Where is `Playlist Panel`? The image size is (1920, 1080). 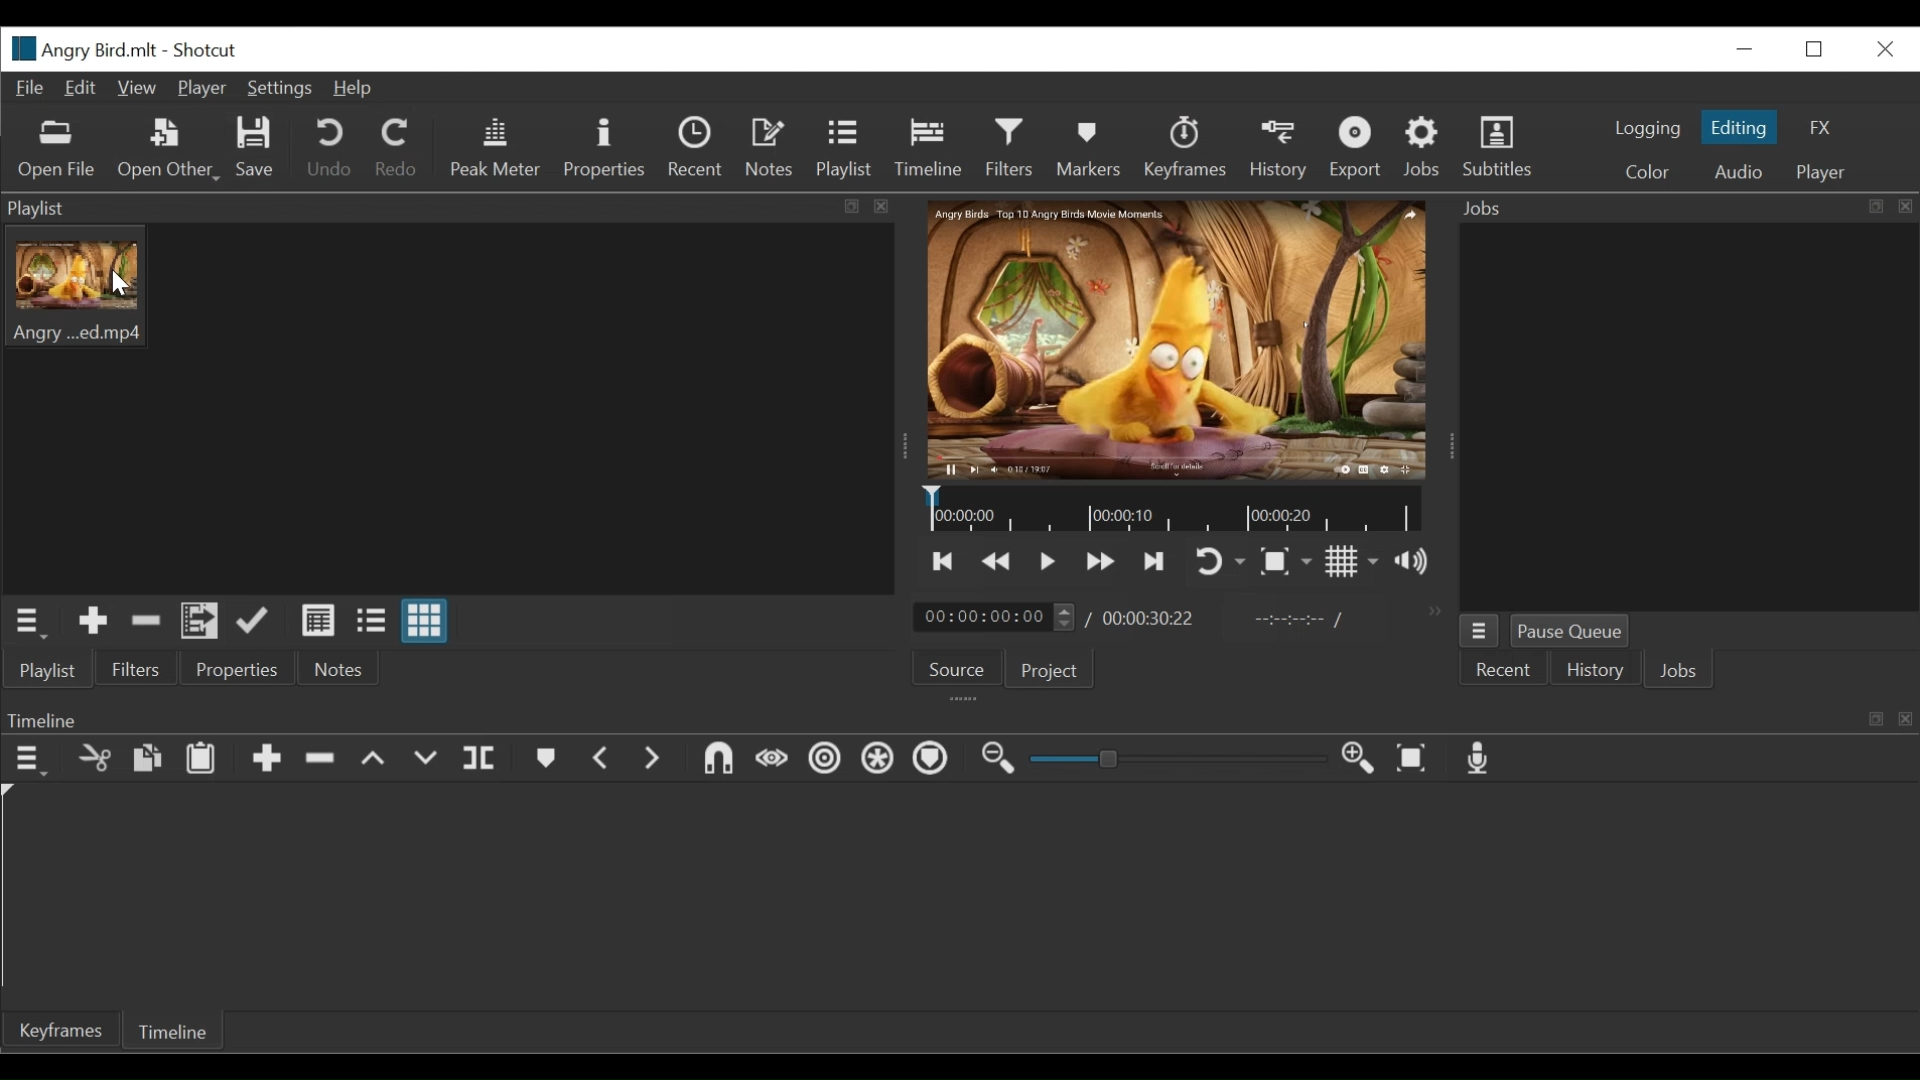 Playlist Panel is located at coordinates (452, 207).